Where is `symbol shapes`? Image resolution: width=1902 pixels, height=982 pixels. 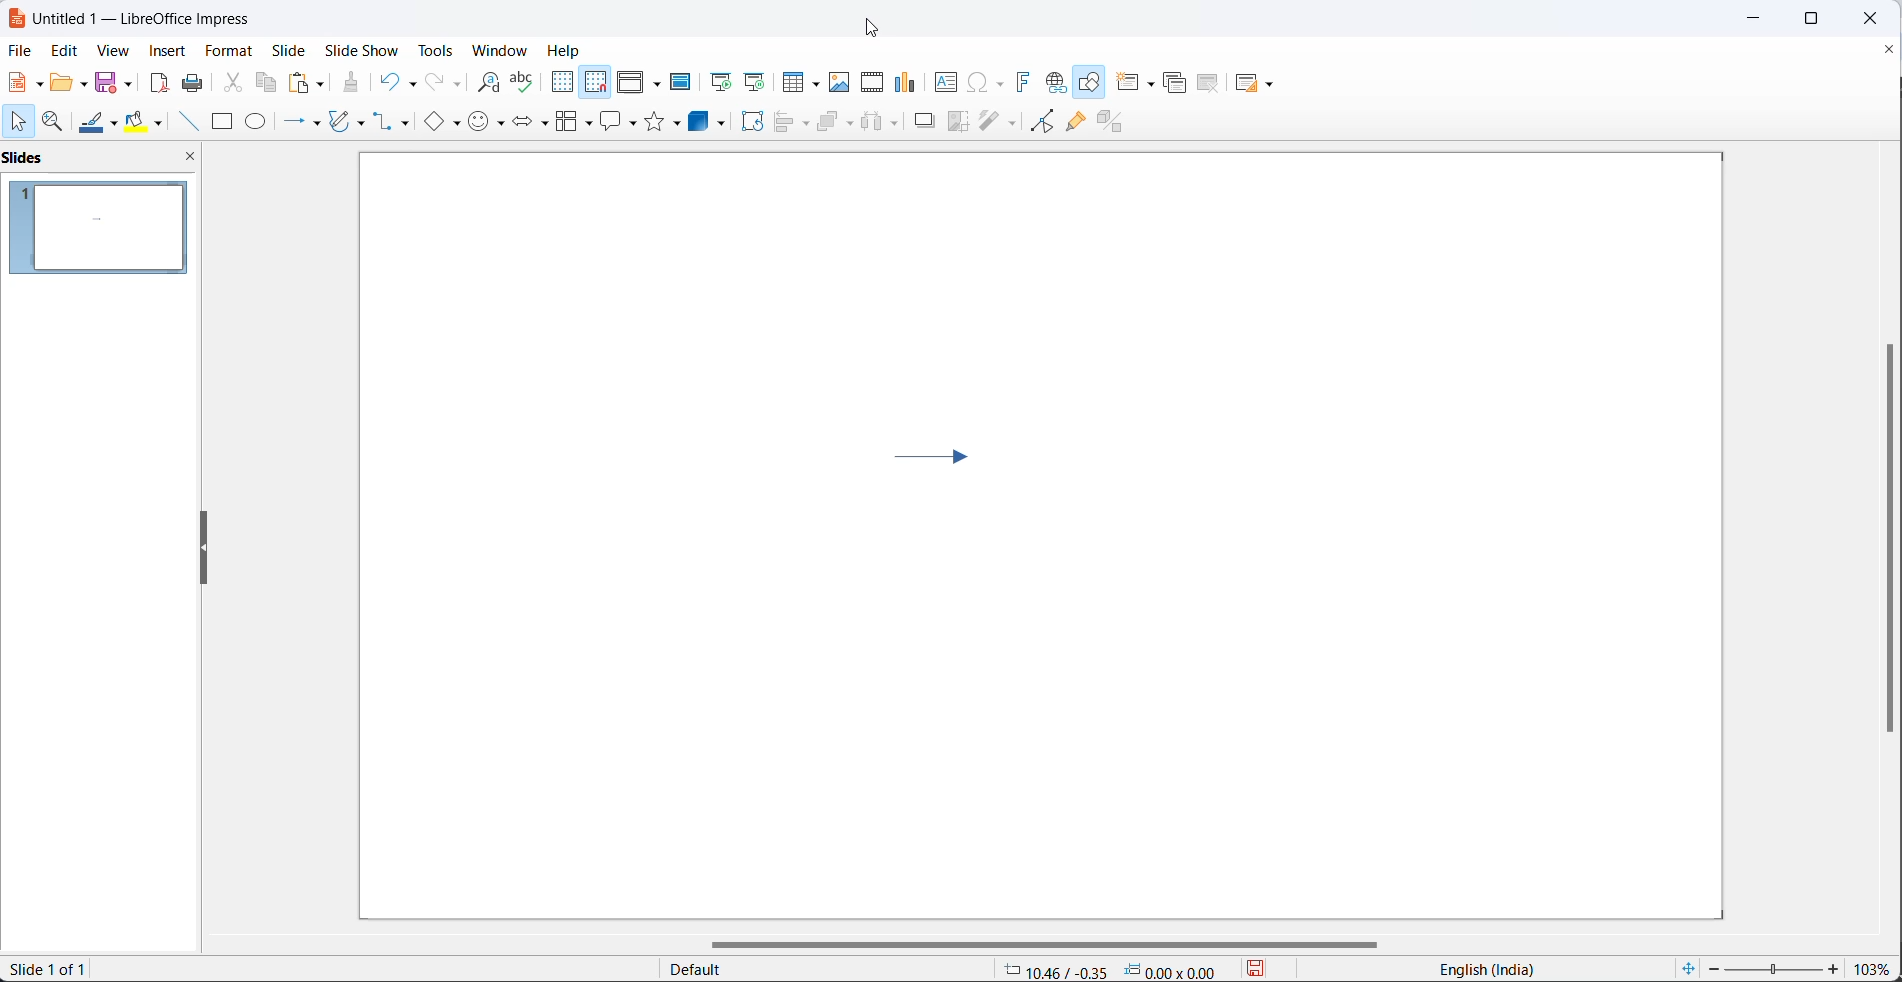 symbol shapes is located at coordinates (487, 125).